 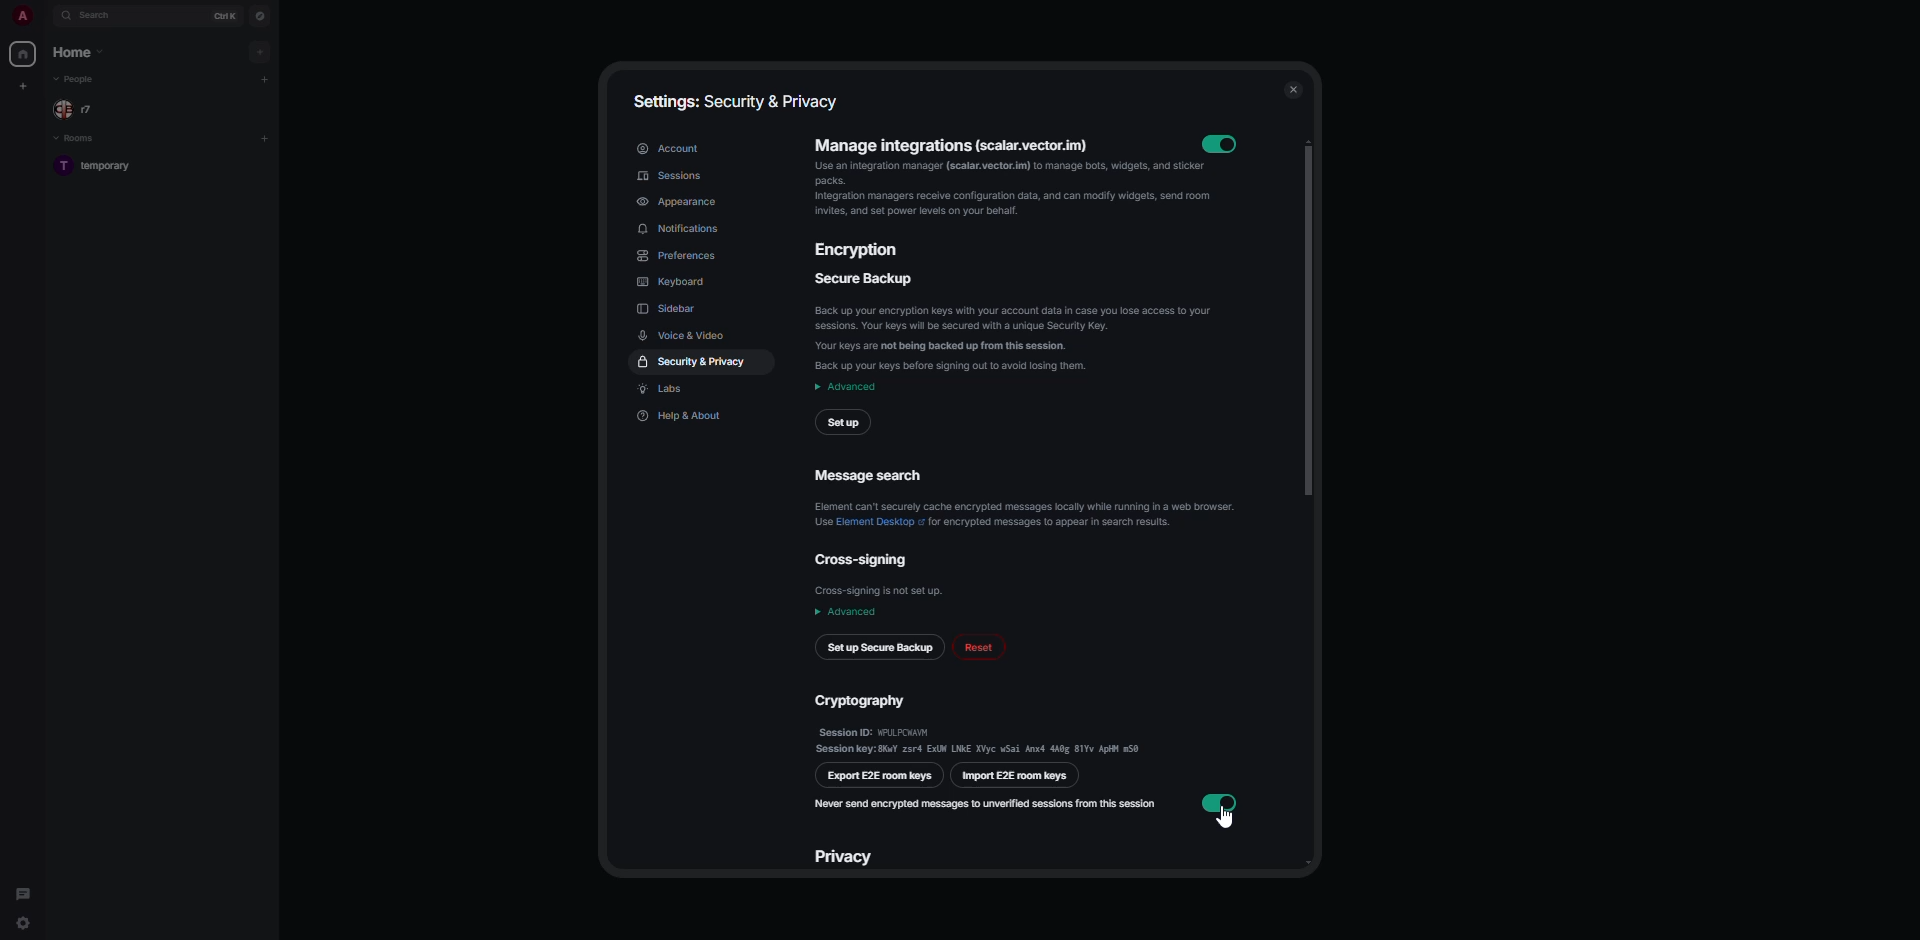 What do you see at coordinates (97, 16) in the screenshot?
I see `search` at bounding box center [97, 16].